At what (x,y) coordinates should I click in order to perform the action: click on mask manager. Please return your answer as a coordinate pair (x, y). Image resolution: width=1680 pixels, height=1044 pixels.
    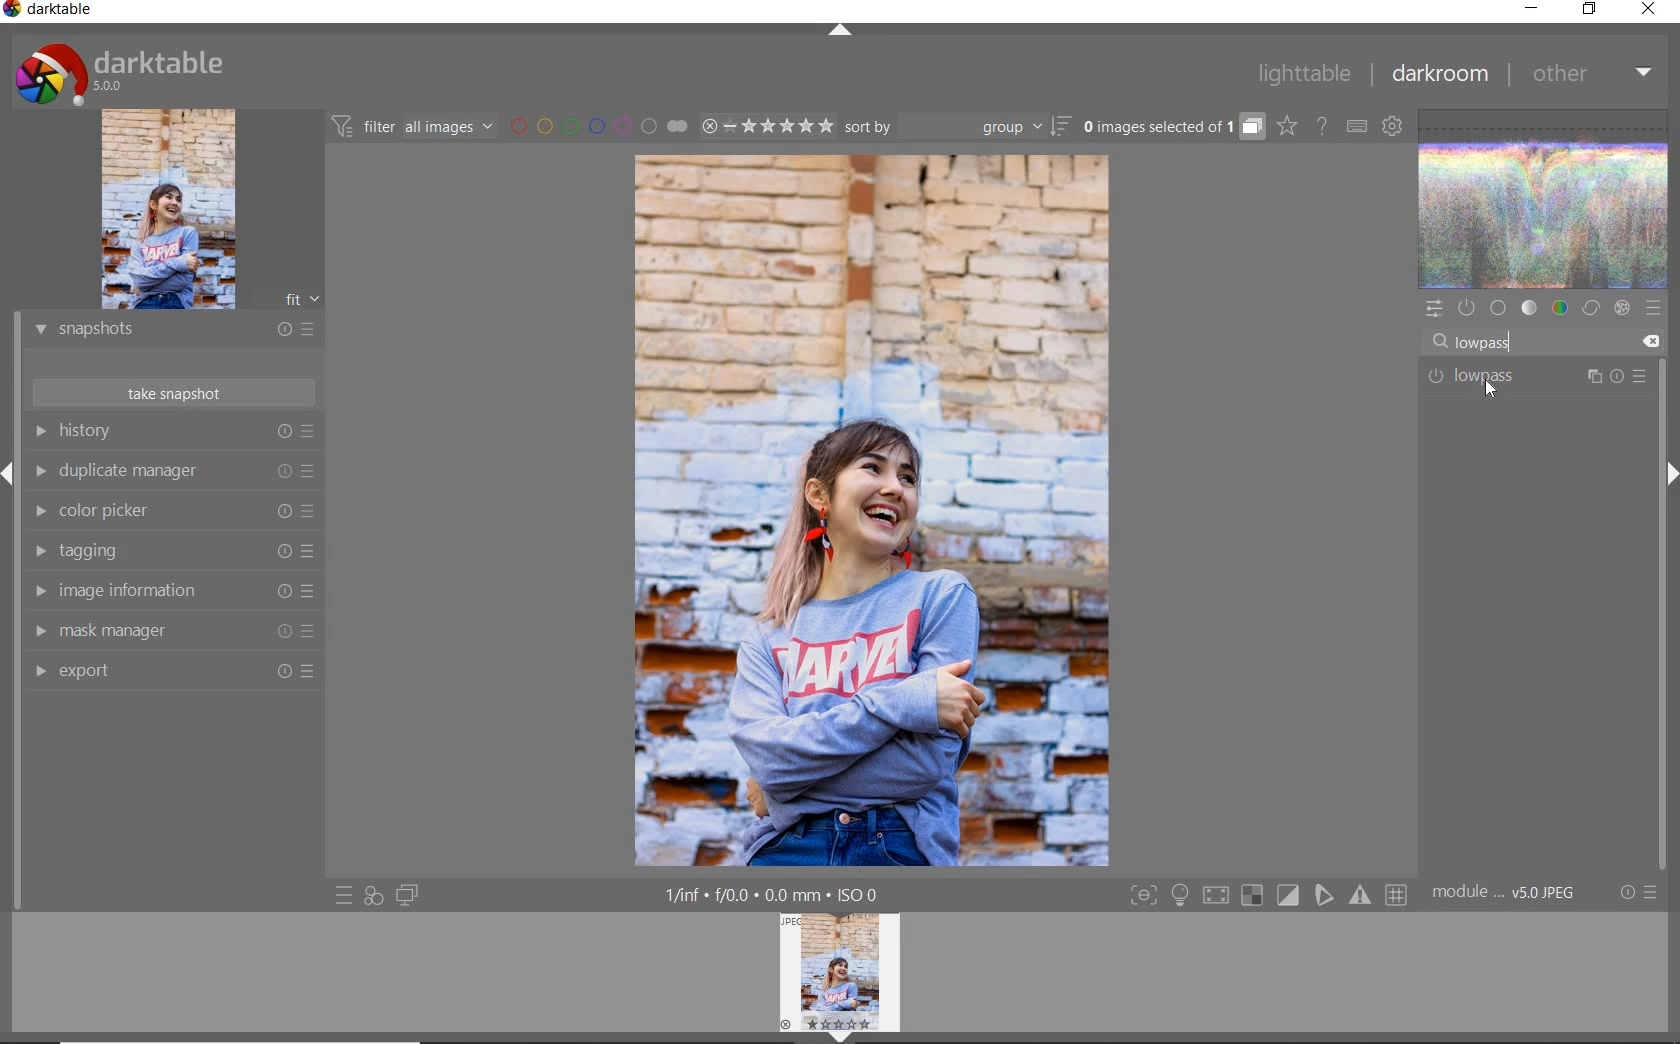
    Looking at the image, I should click on (172, 633).